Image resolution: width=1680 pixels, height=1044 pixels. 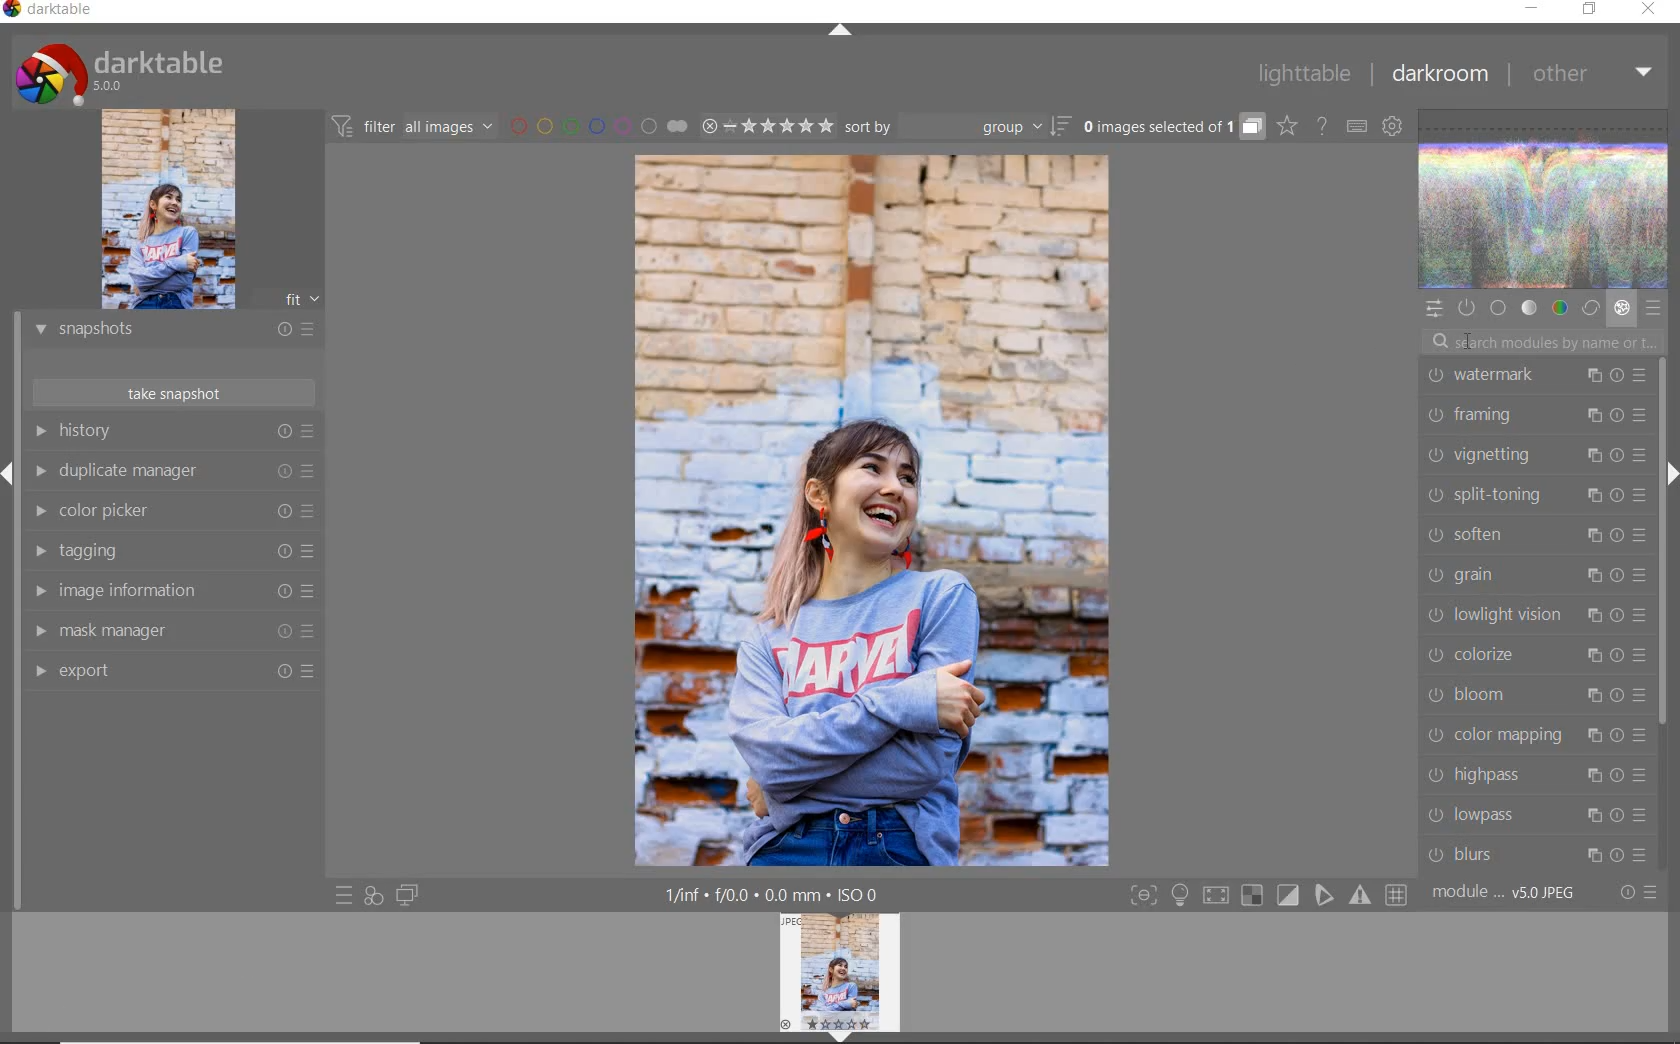 What do you see at coordinates (1471, 340) in the screenshot?
I see `cursor` at bounding box center [1471, 340].